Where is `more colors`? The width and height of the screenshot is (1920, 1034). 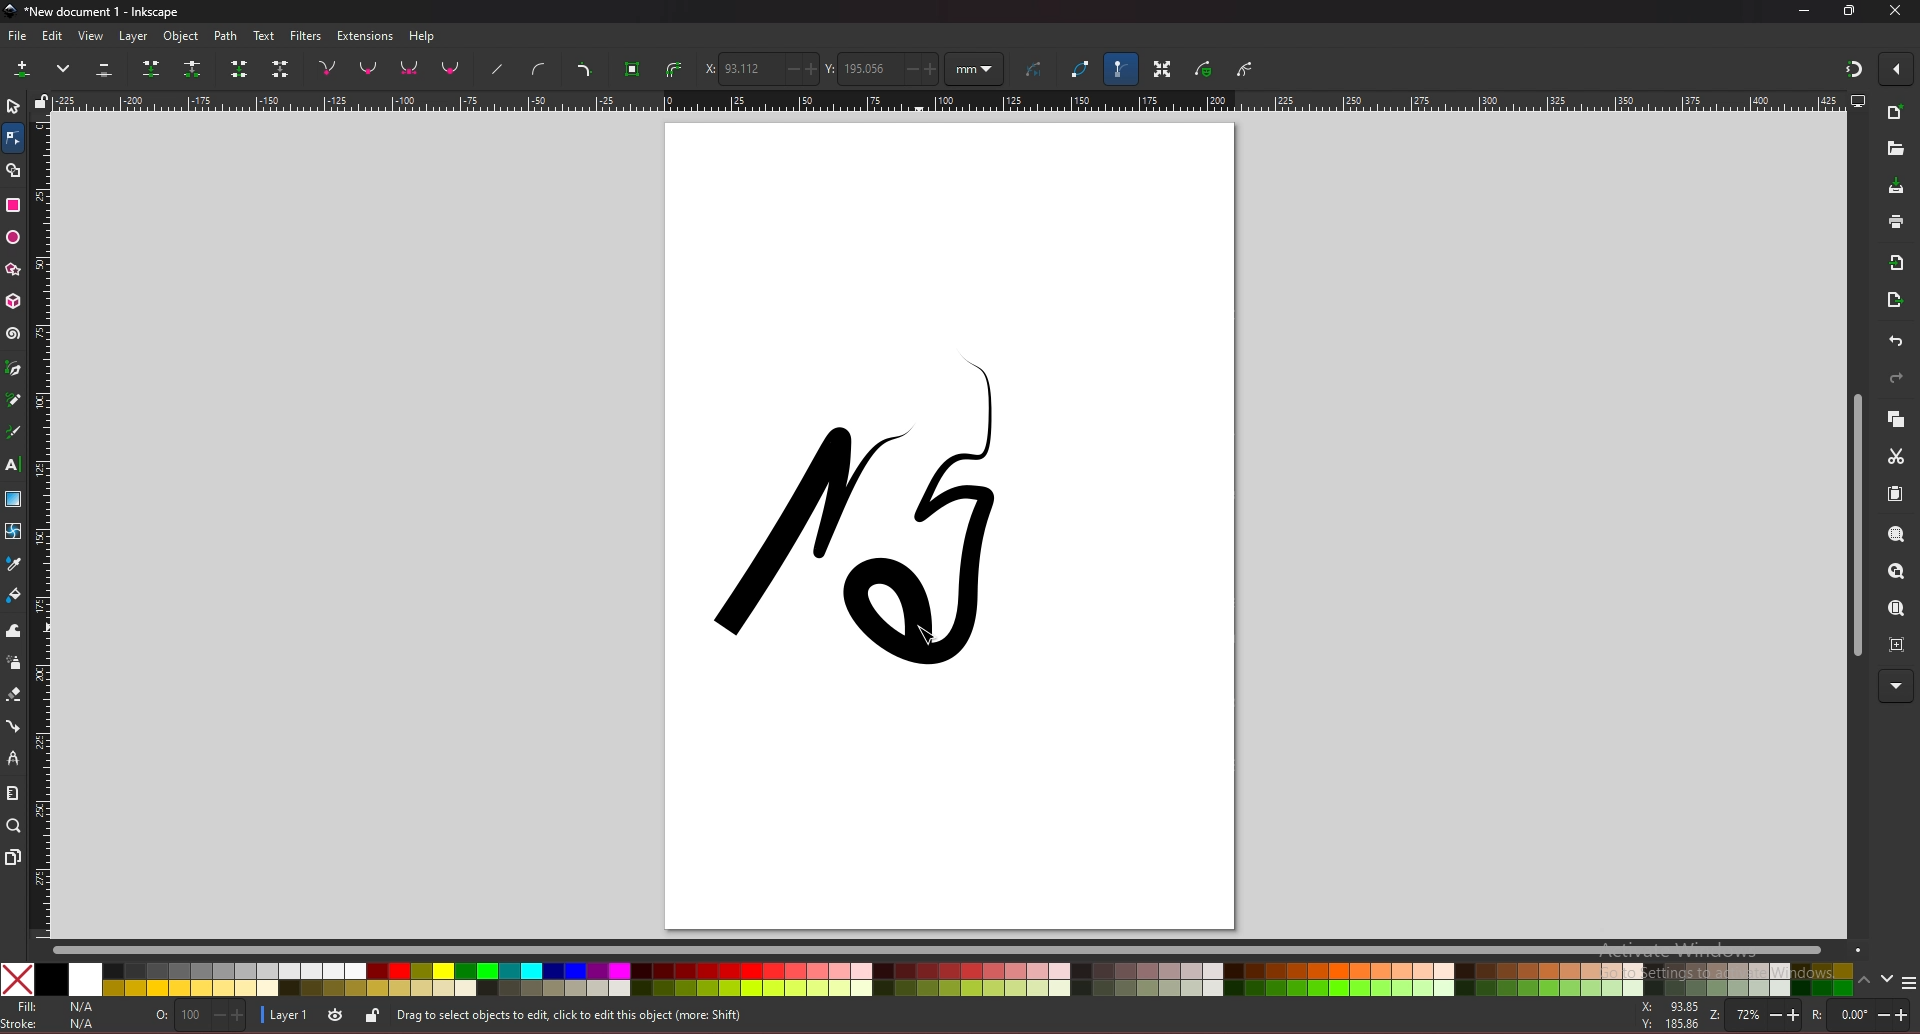
more colors is located at coordinates (1908, 980).